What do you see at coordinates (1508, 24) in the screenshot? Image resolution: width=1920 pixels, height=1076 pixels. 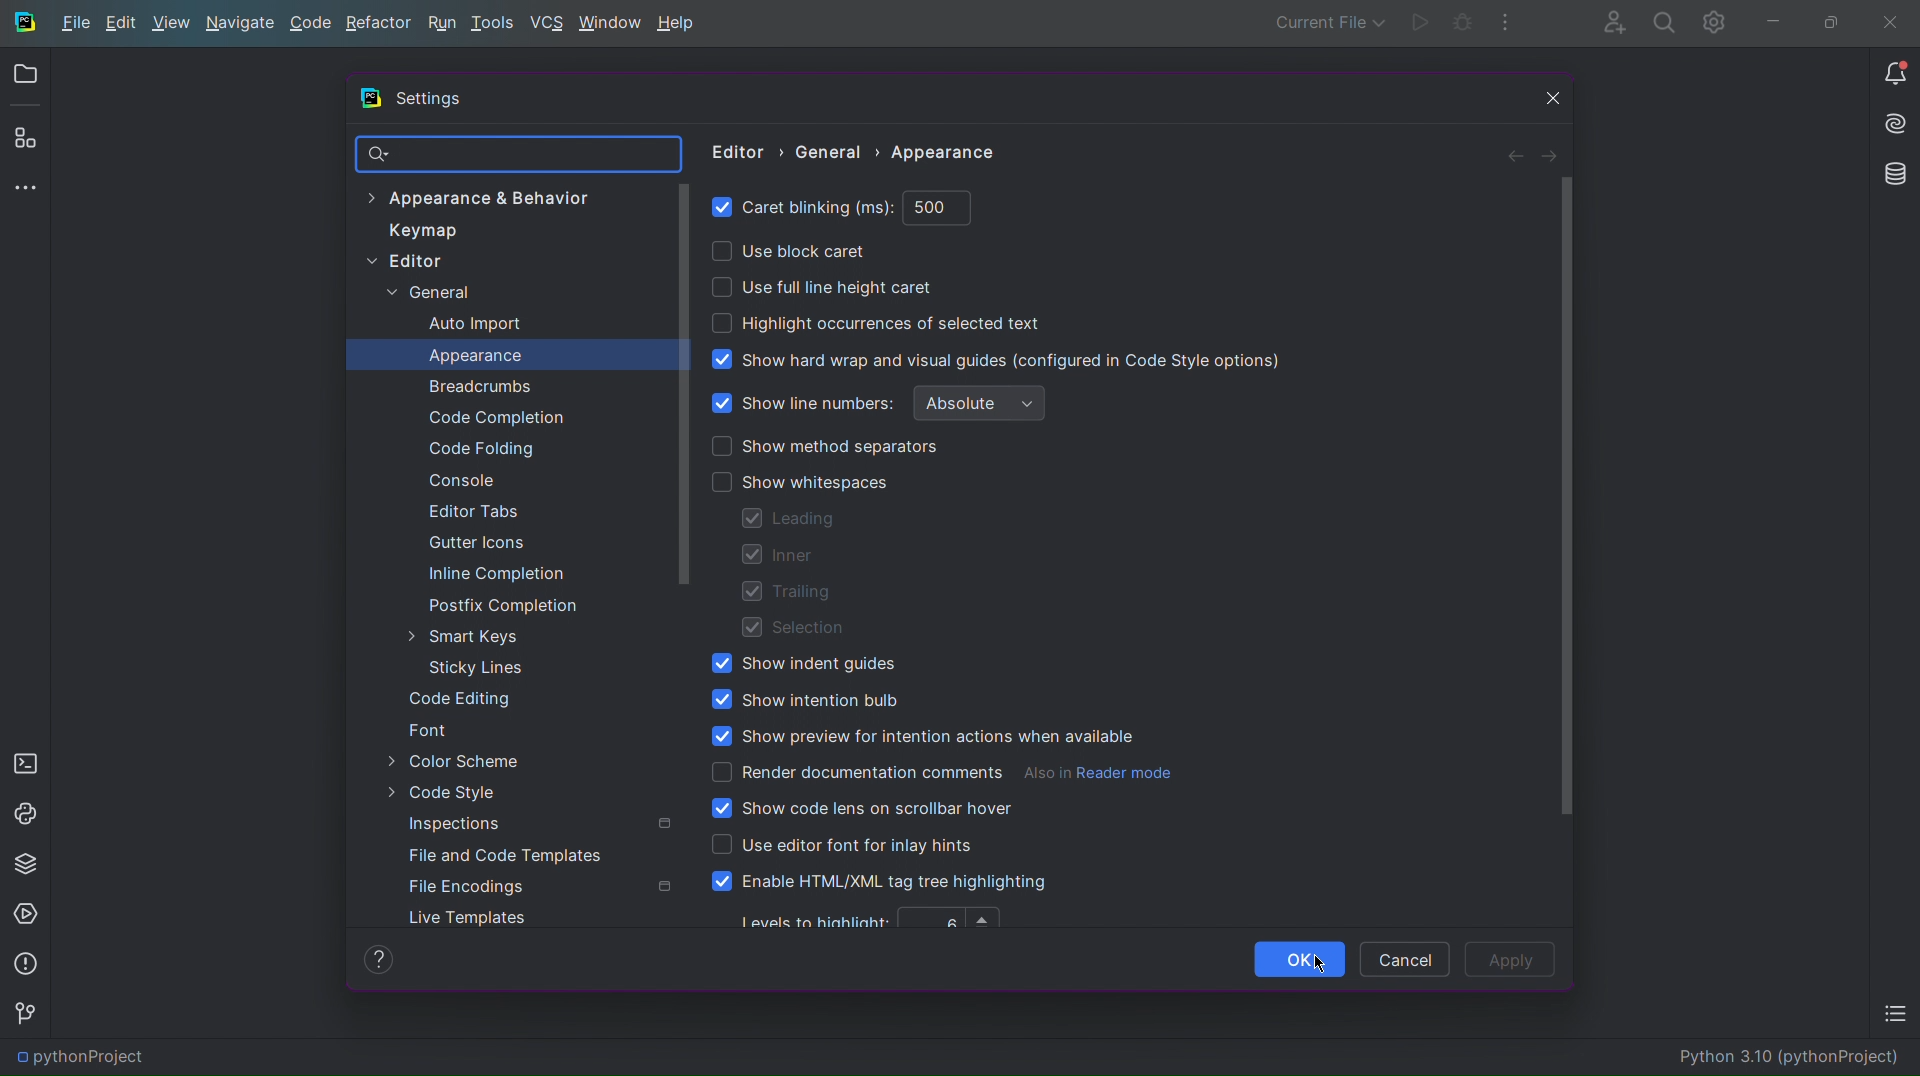 I see `More` at bounding box center [1508, 24].